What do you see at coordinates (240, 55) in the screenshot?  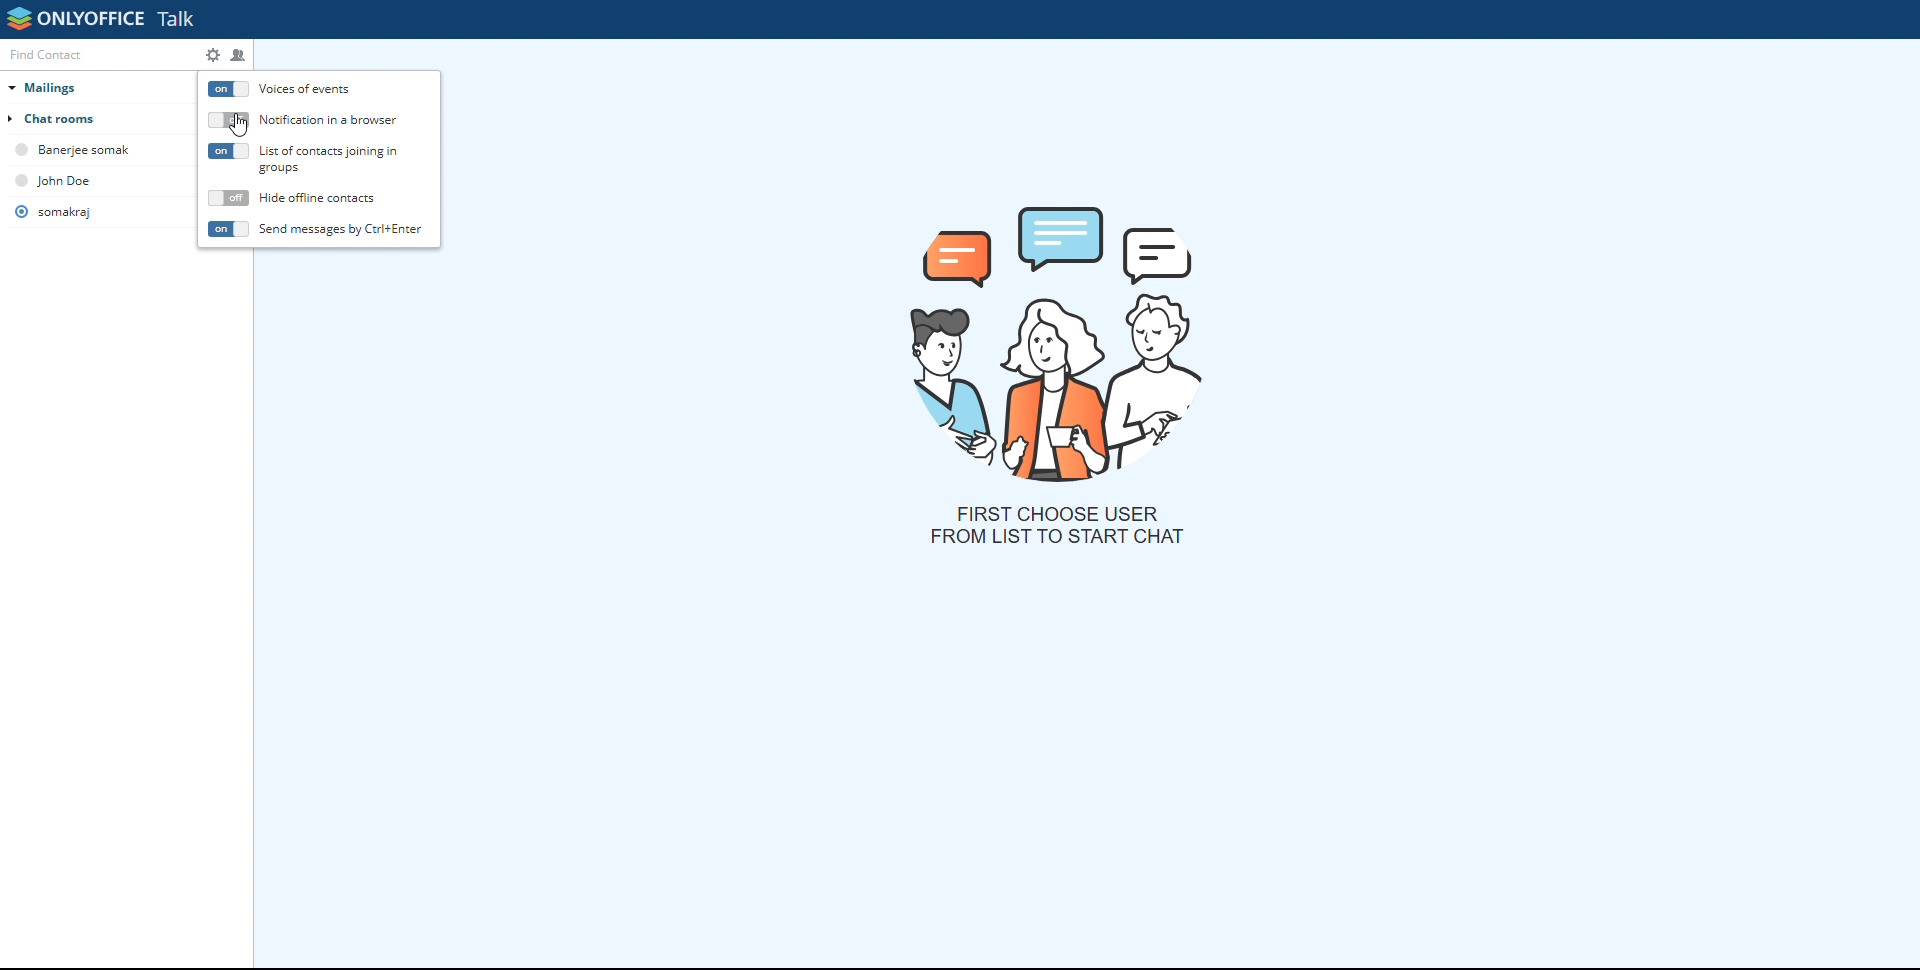 I see `create chatroom` at bounding box center [240, 55].